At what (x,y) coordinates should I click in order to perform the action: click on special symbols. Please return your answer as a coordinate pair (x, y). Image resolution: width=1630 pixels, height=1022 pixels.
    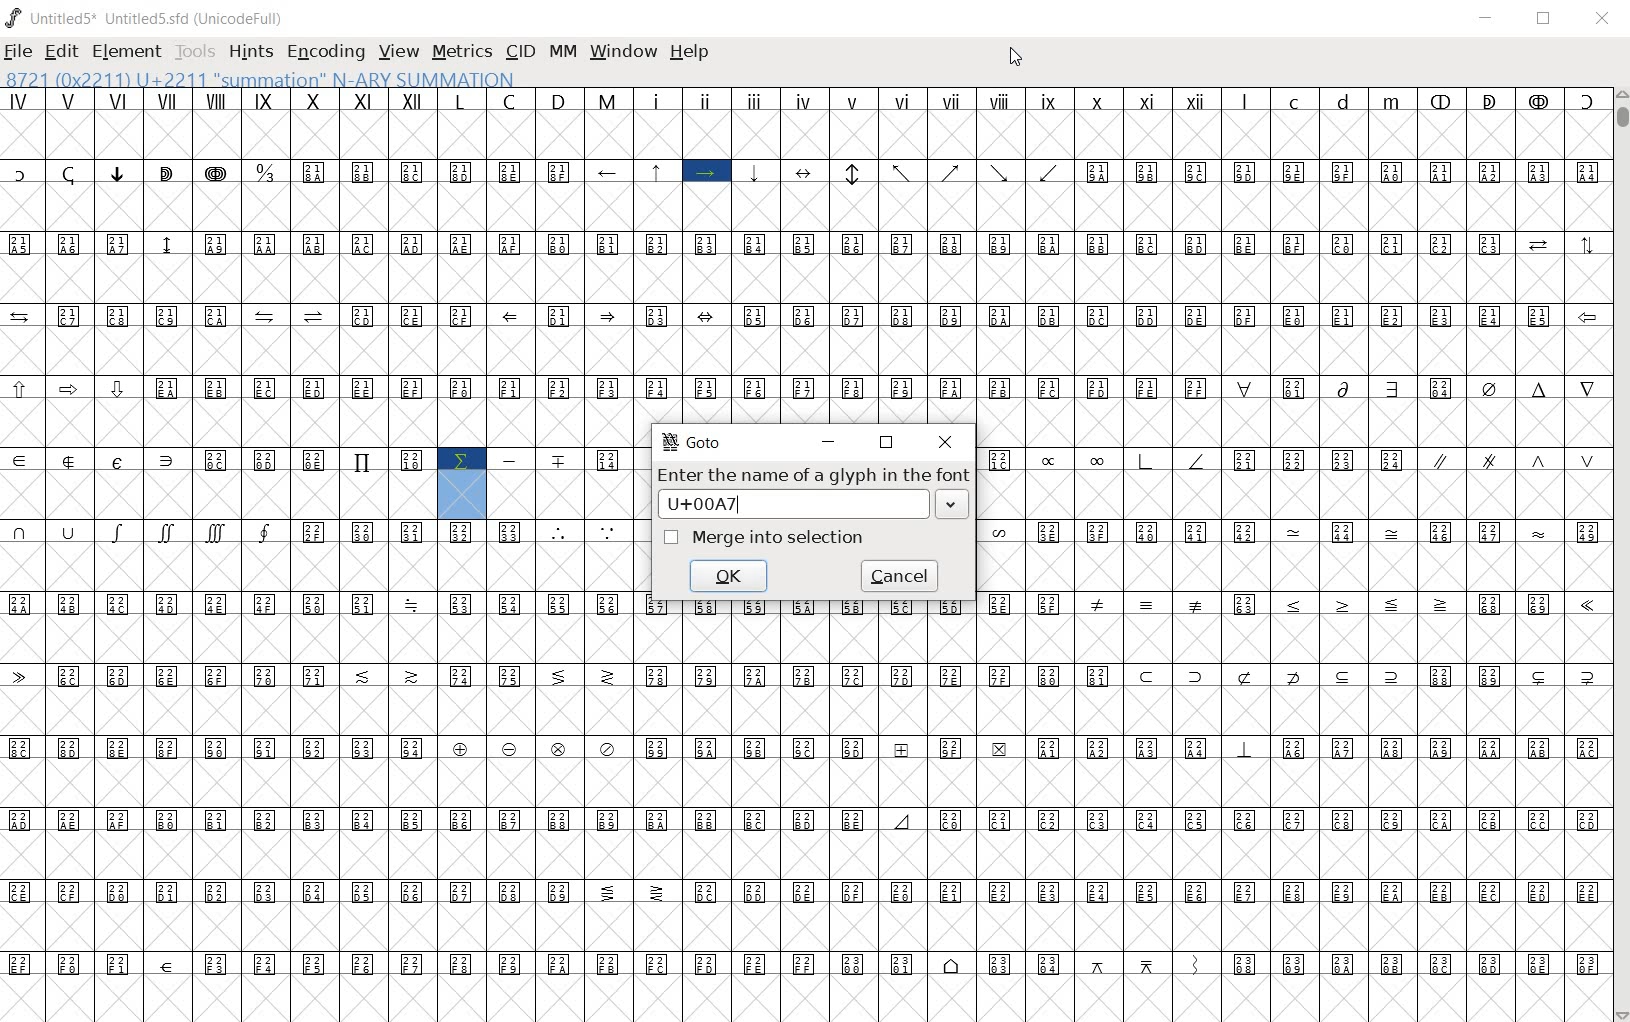
    Looking at the image, I should click on (809, 819).